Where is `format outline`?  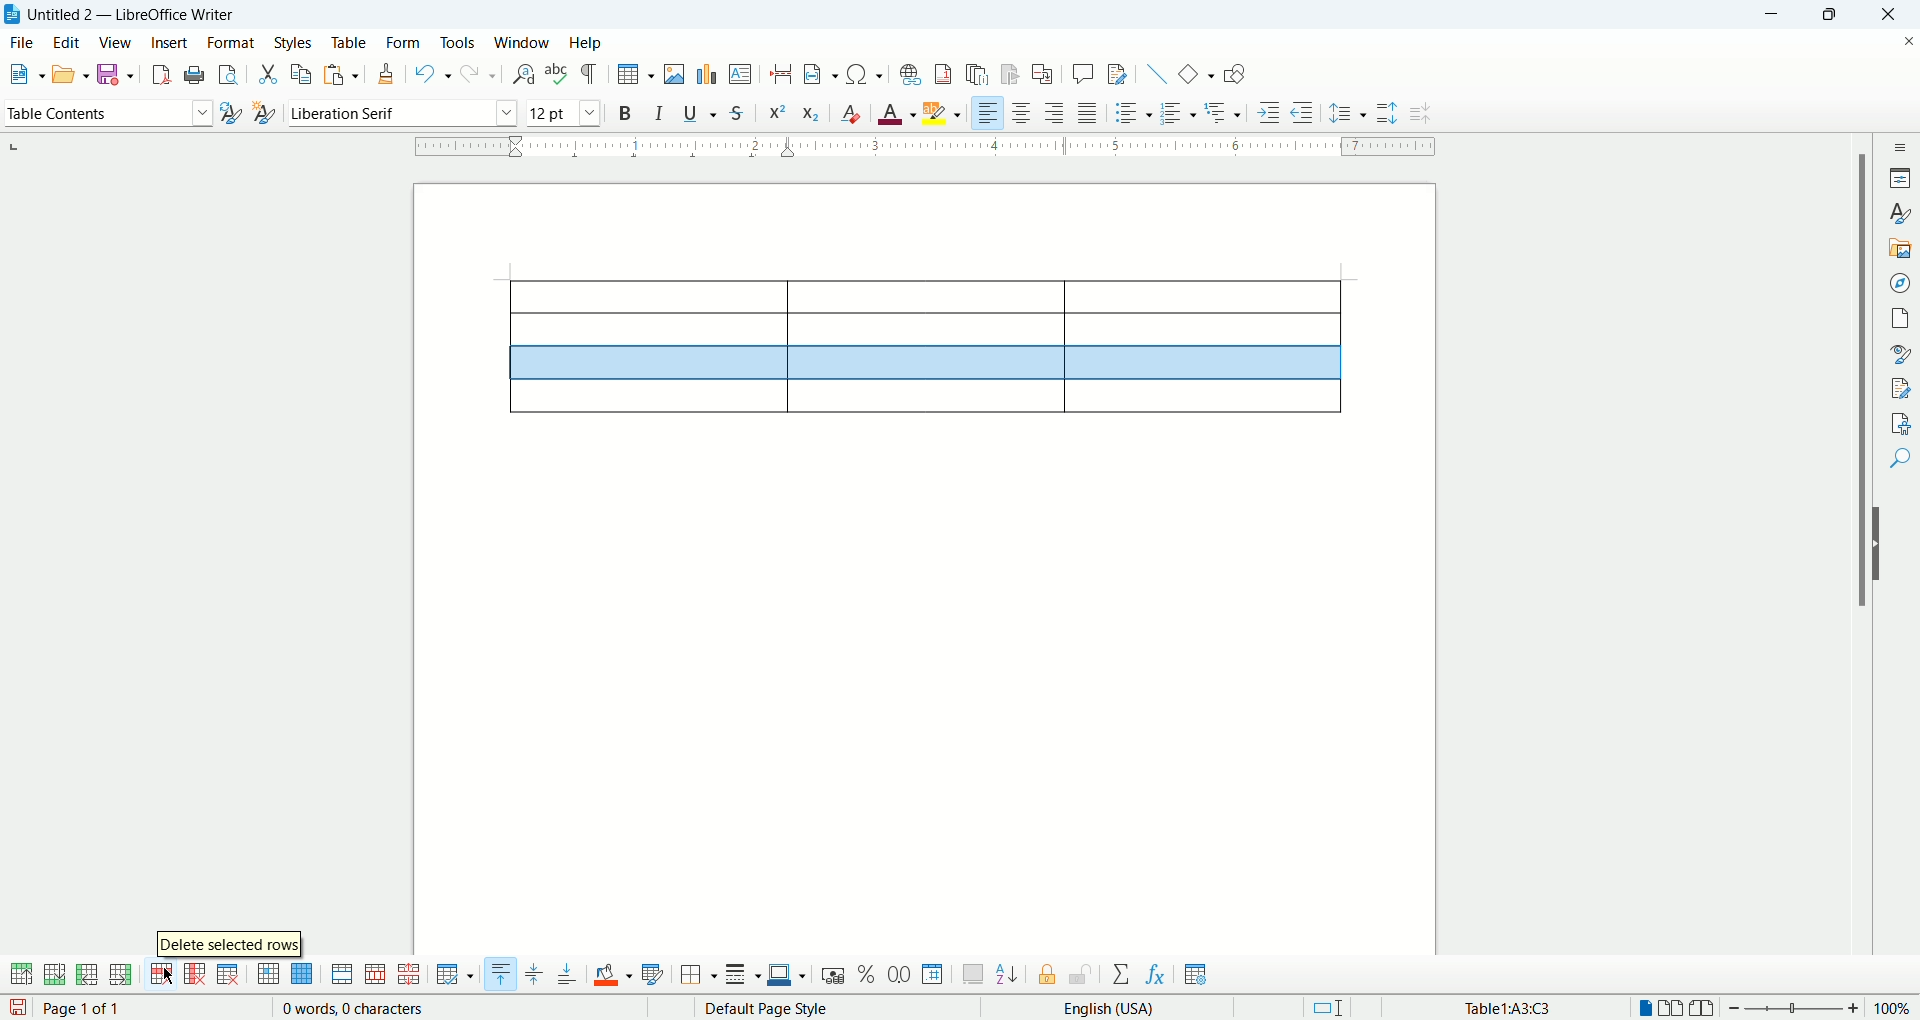 format outline is located at coordinates (1223, 112).